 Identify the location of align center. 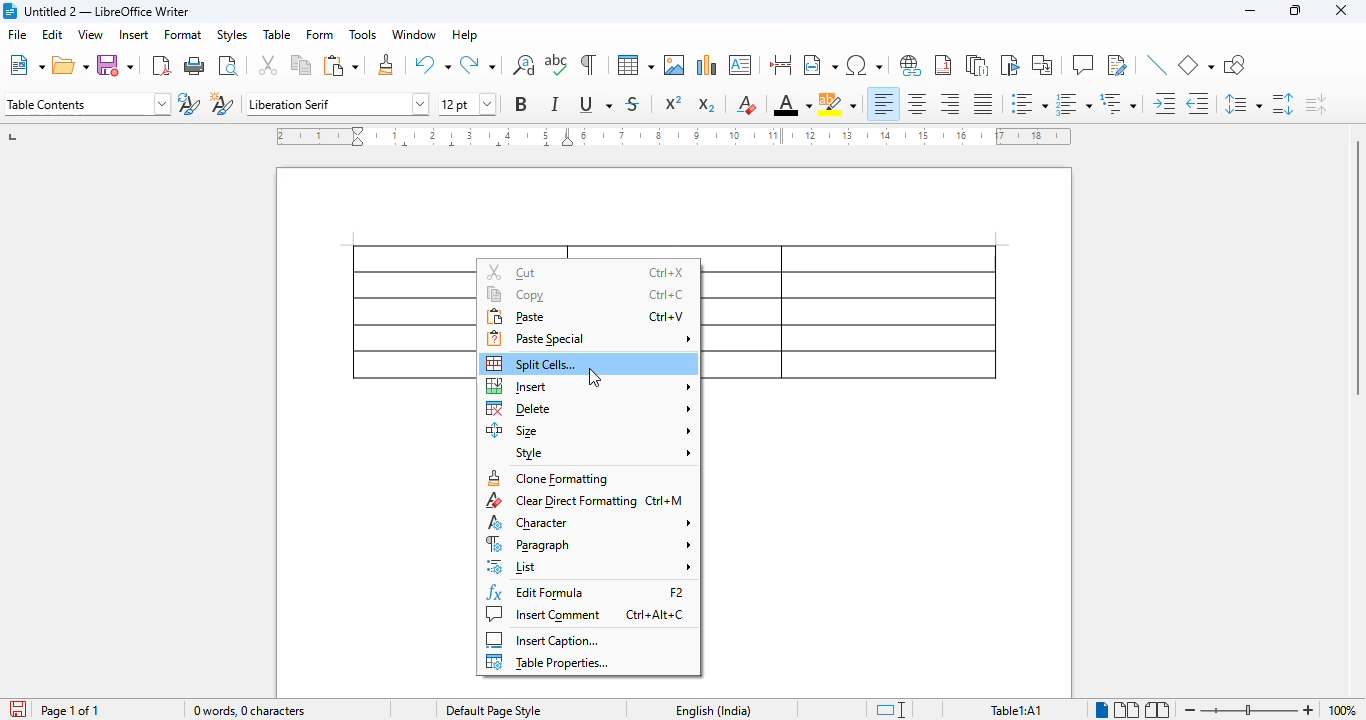
(915, 104).